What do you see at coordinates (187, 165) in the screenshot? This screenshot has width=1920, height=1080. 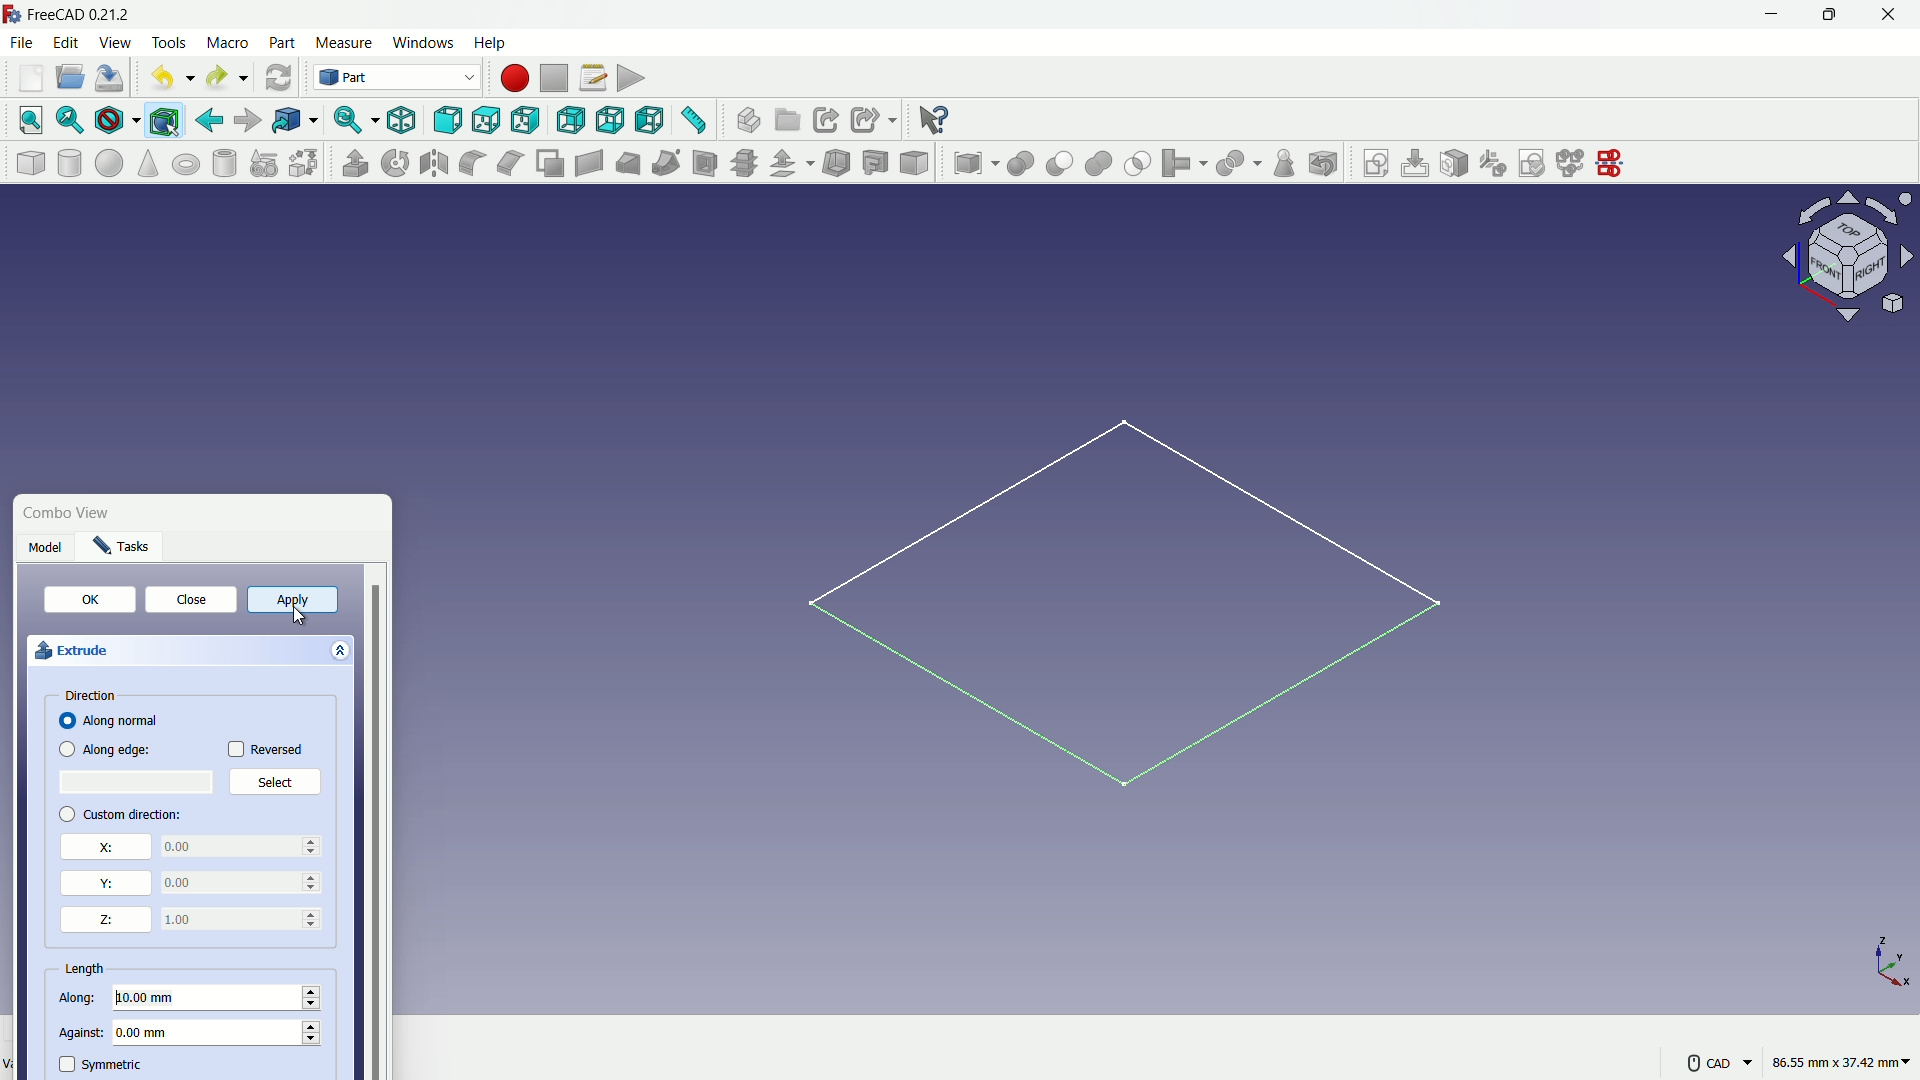 I see `torus solid` at bounding box center [187, 165].